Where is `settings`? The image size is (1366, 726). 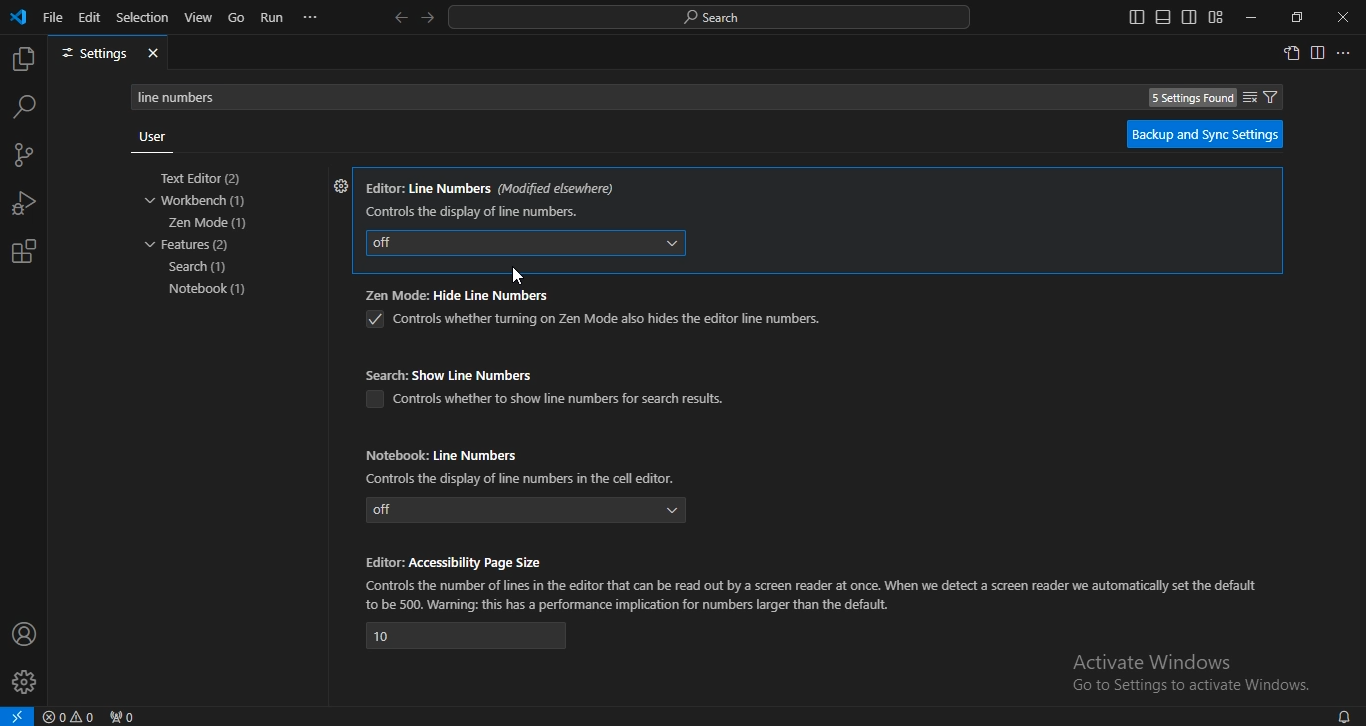 settings is located at coordinates (108, 54).